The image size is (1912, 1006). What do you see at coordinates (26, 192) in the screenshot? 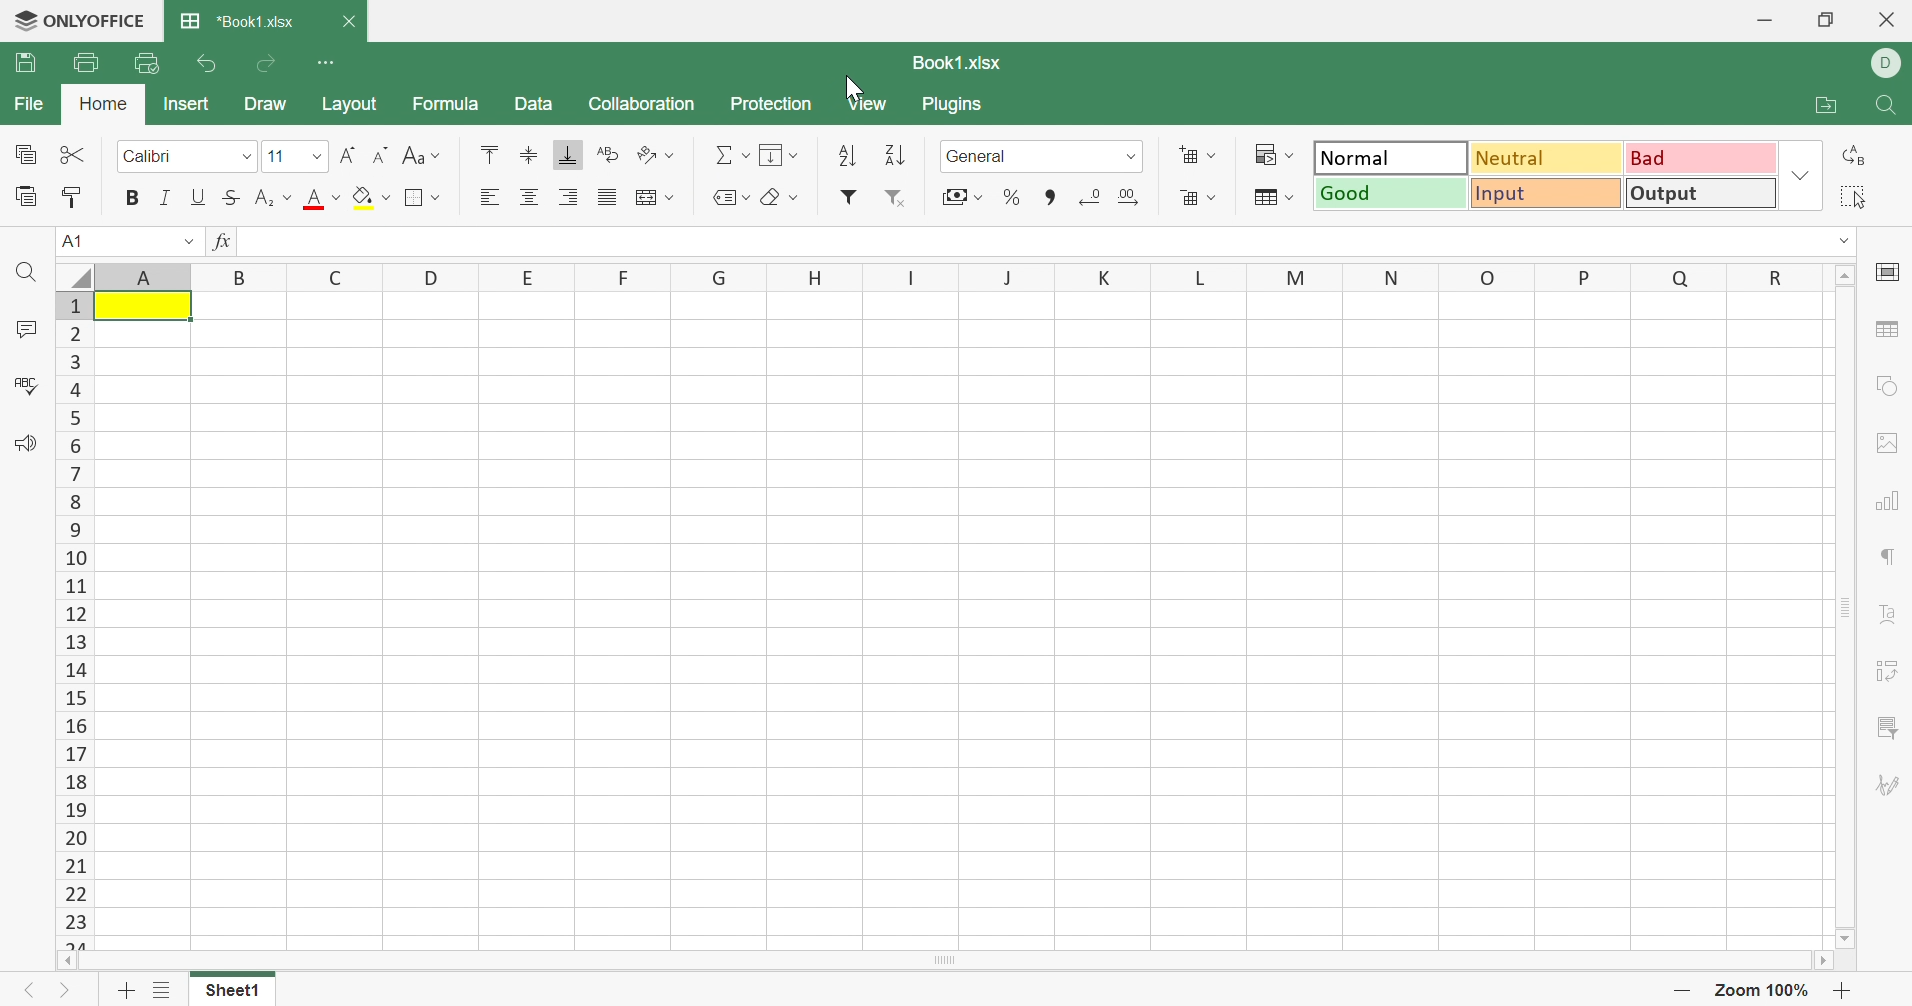
I see `Paste` at bounding box center [26, 192].